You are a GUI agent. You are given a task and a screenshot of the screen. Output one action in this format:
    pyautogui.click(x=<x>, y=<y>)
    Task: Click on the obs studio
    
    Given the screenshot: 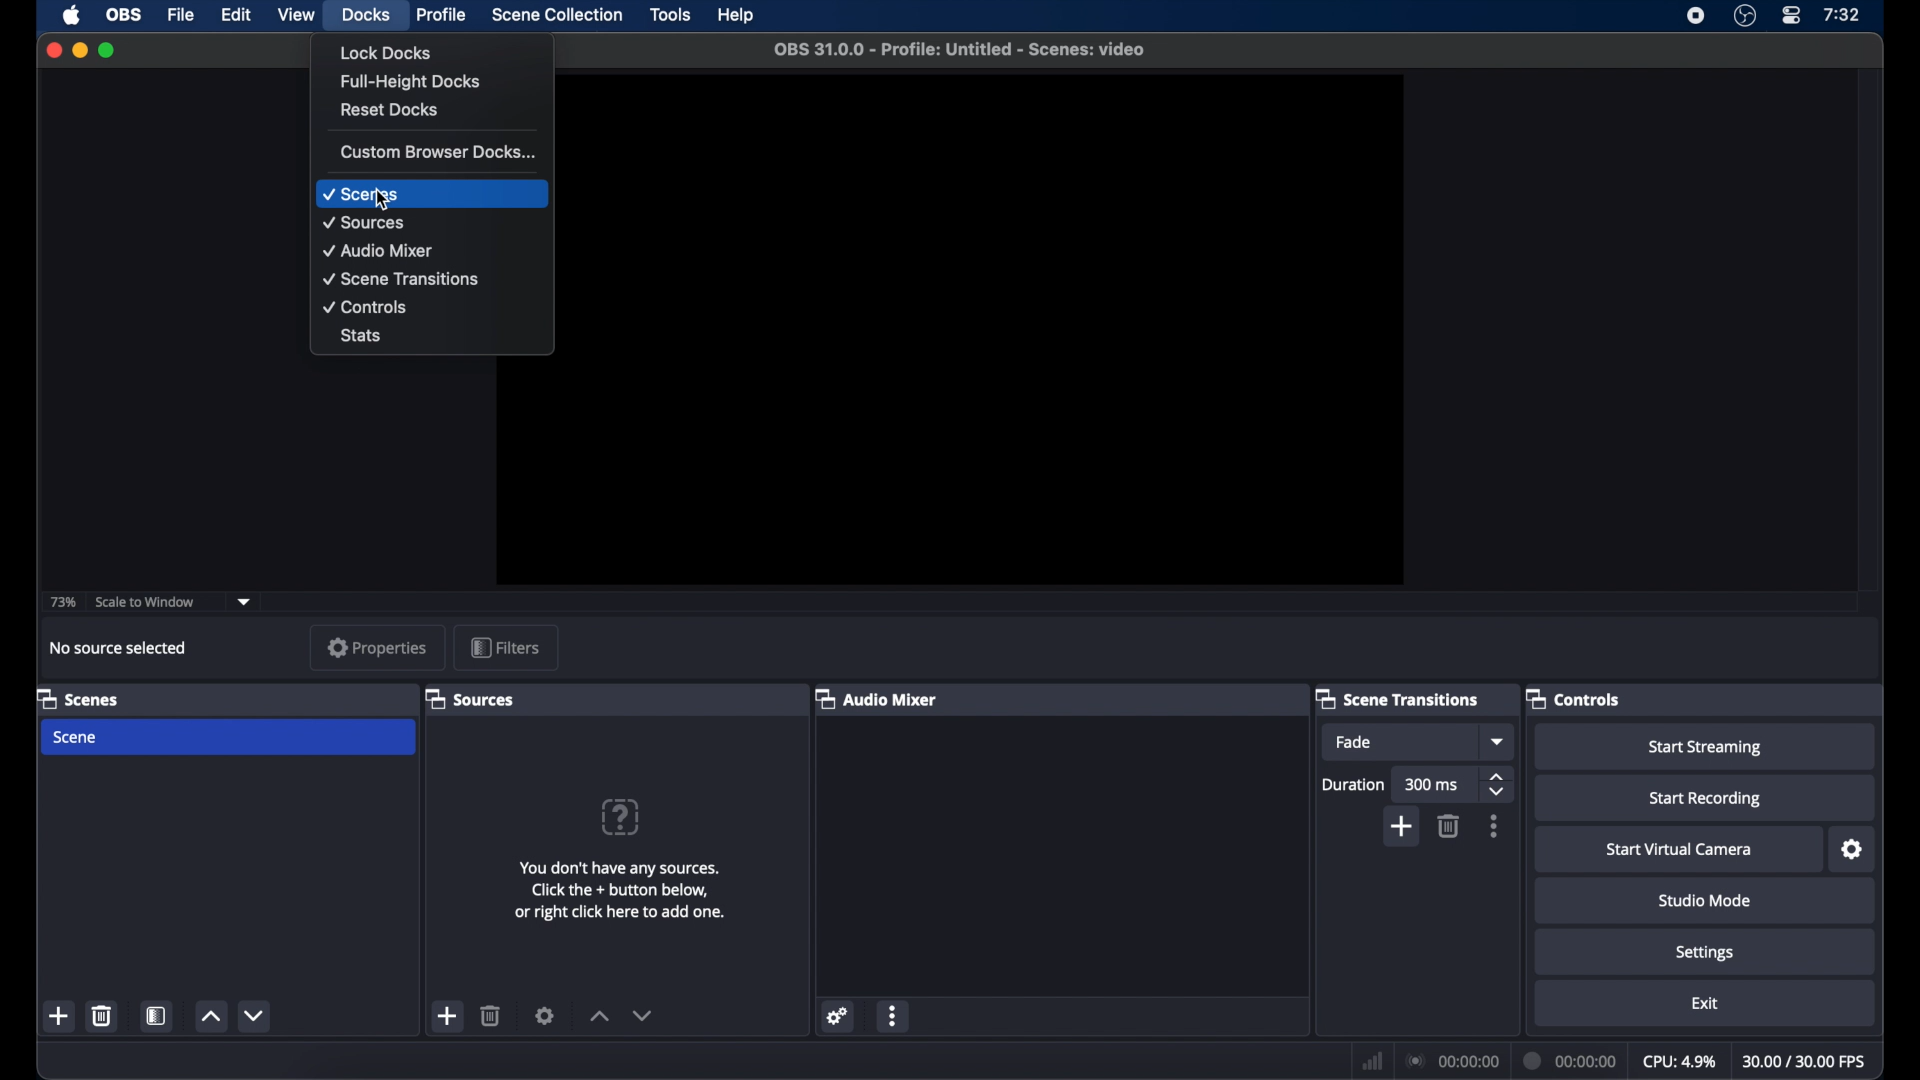 What is the action you would take?
    pyautogui.click(x=1744, y=16)
    